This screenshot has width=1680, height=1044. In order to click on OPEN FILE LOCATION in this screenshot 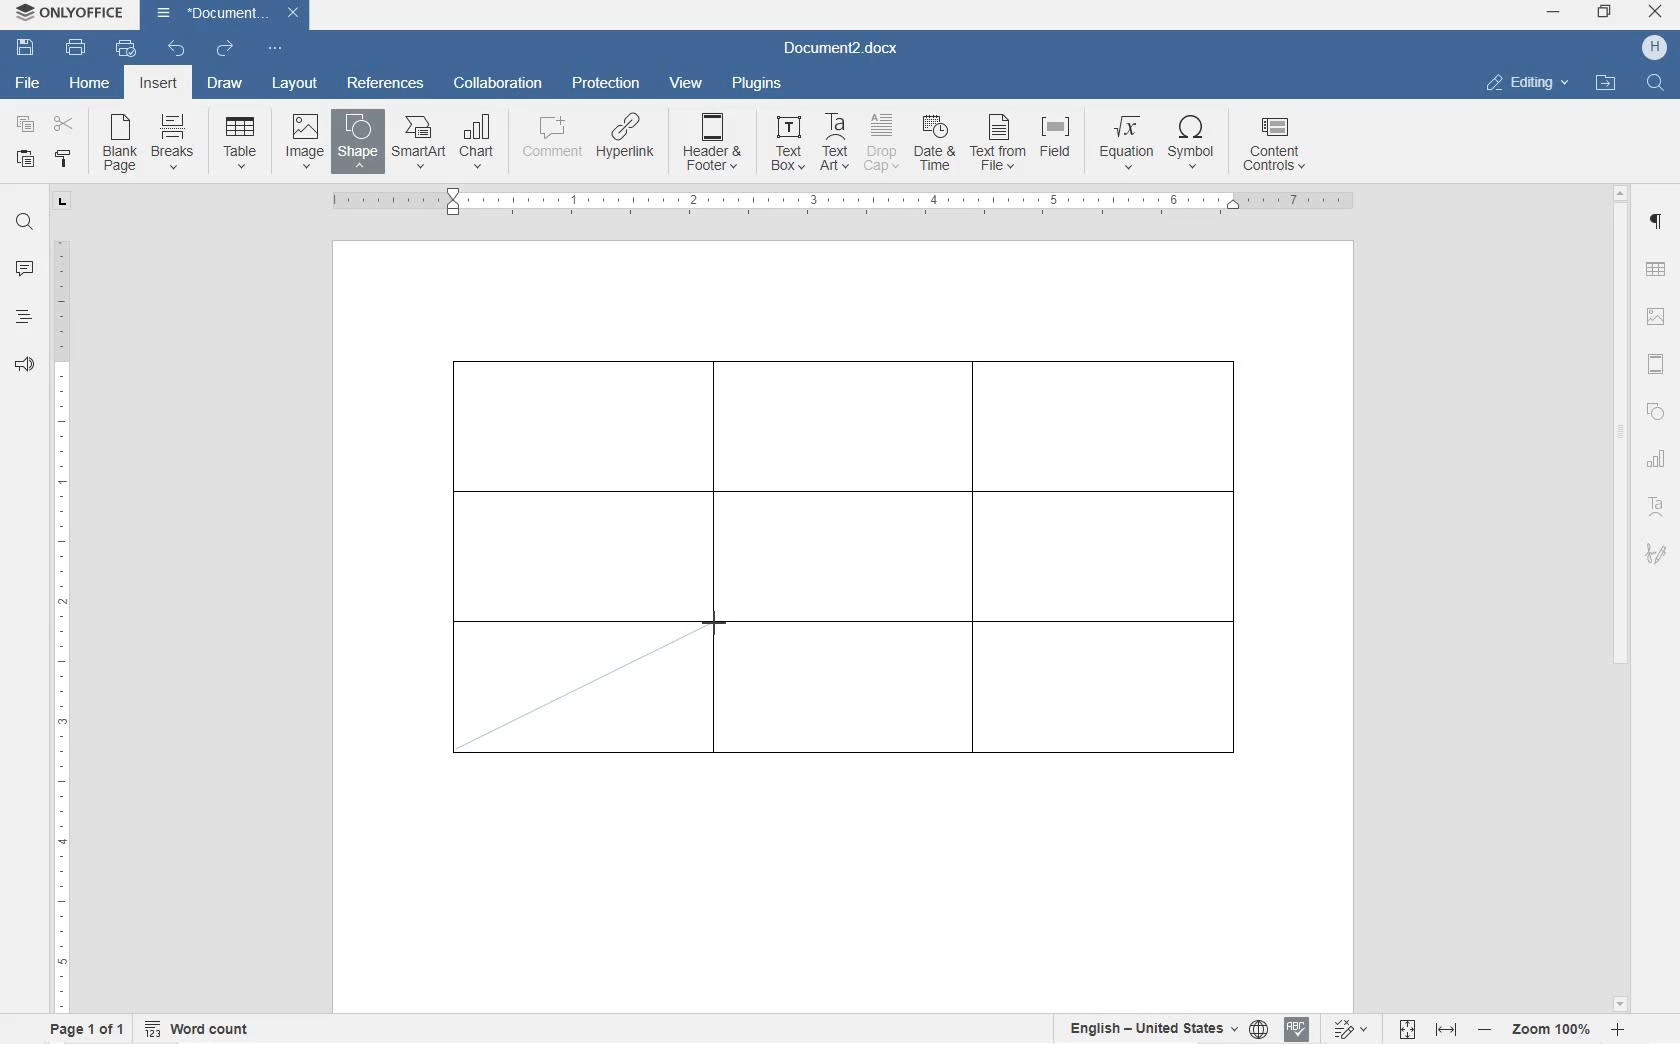, I will do `click(1608, 84)`.